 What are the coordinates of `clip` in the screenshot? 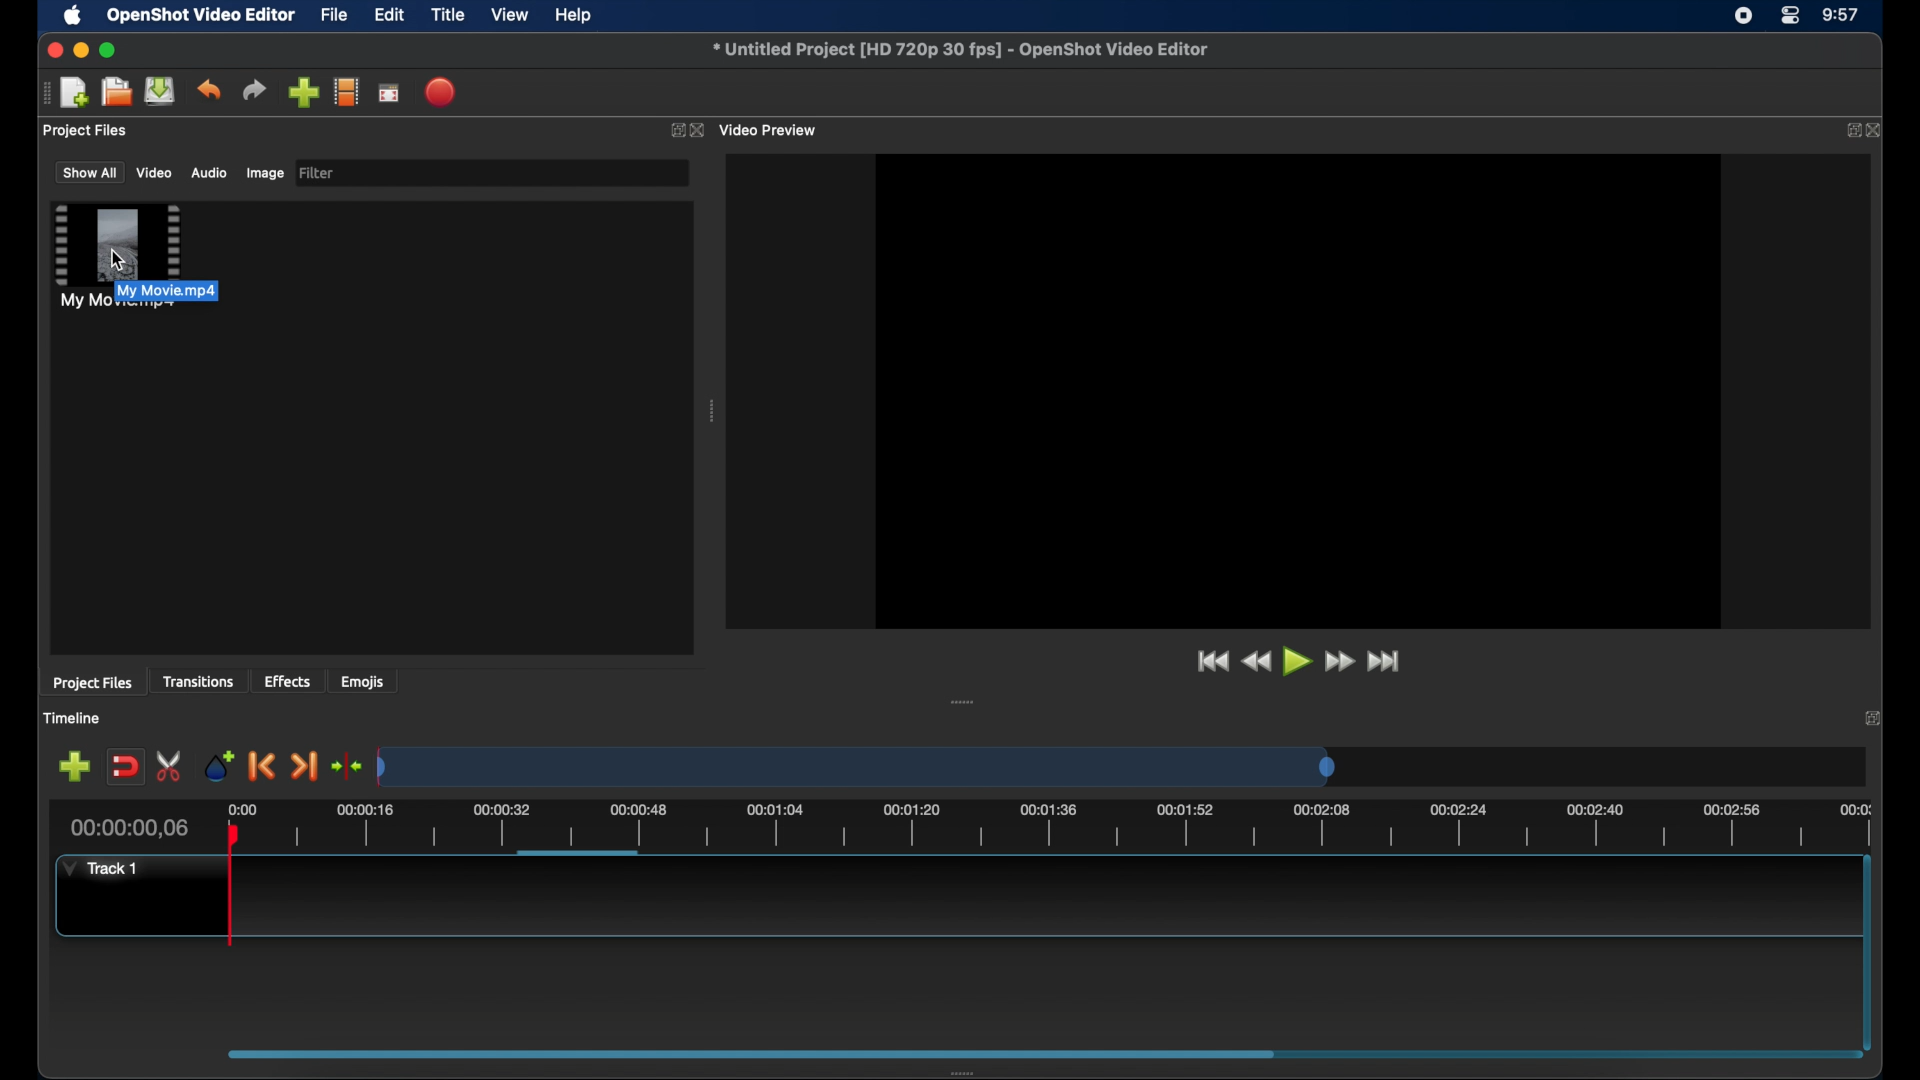 It's located at (118, 257).